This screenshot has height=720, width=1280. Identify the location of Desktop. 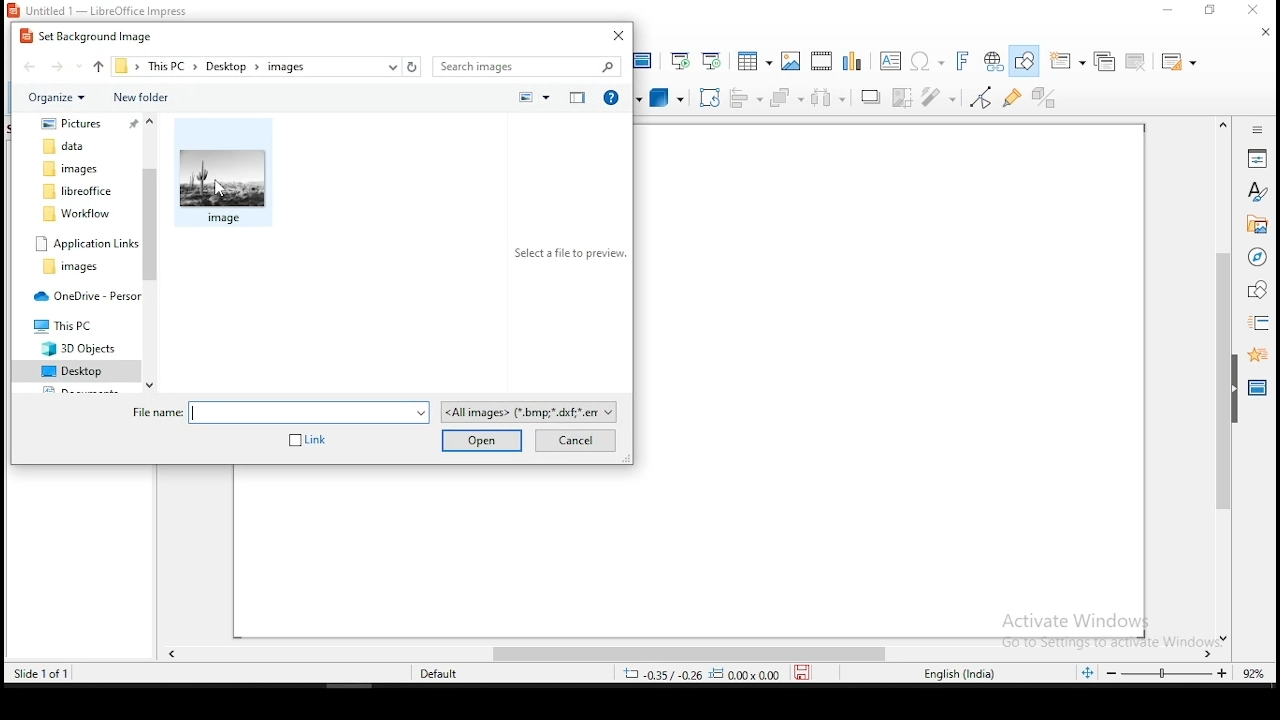
(76, 372).